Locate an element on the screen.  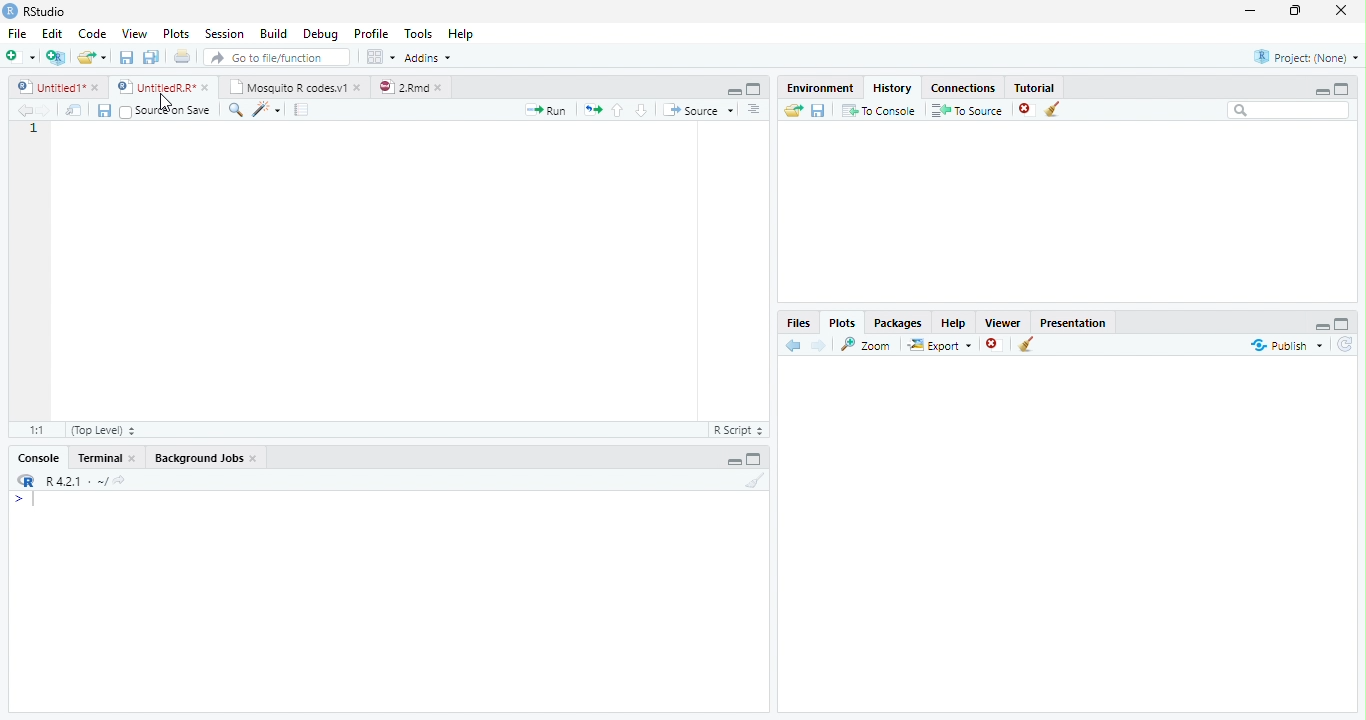
Full Screen is located at coordinates (755, 88).